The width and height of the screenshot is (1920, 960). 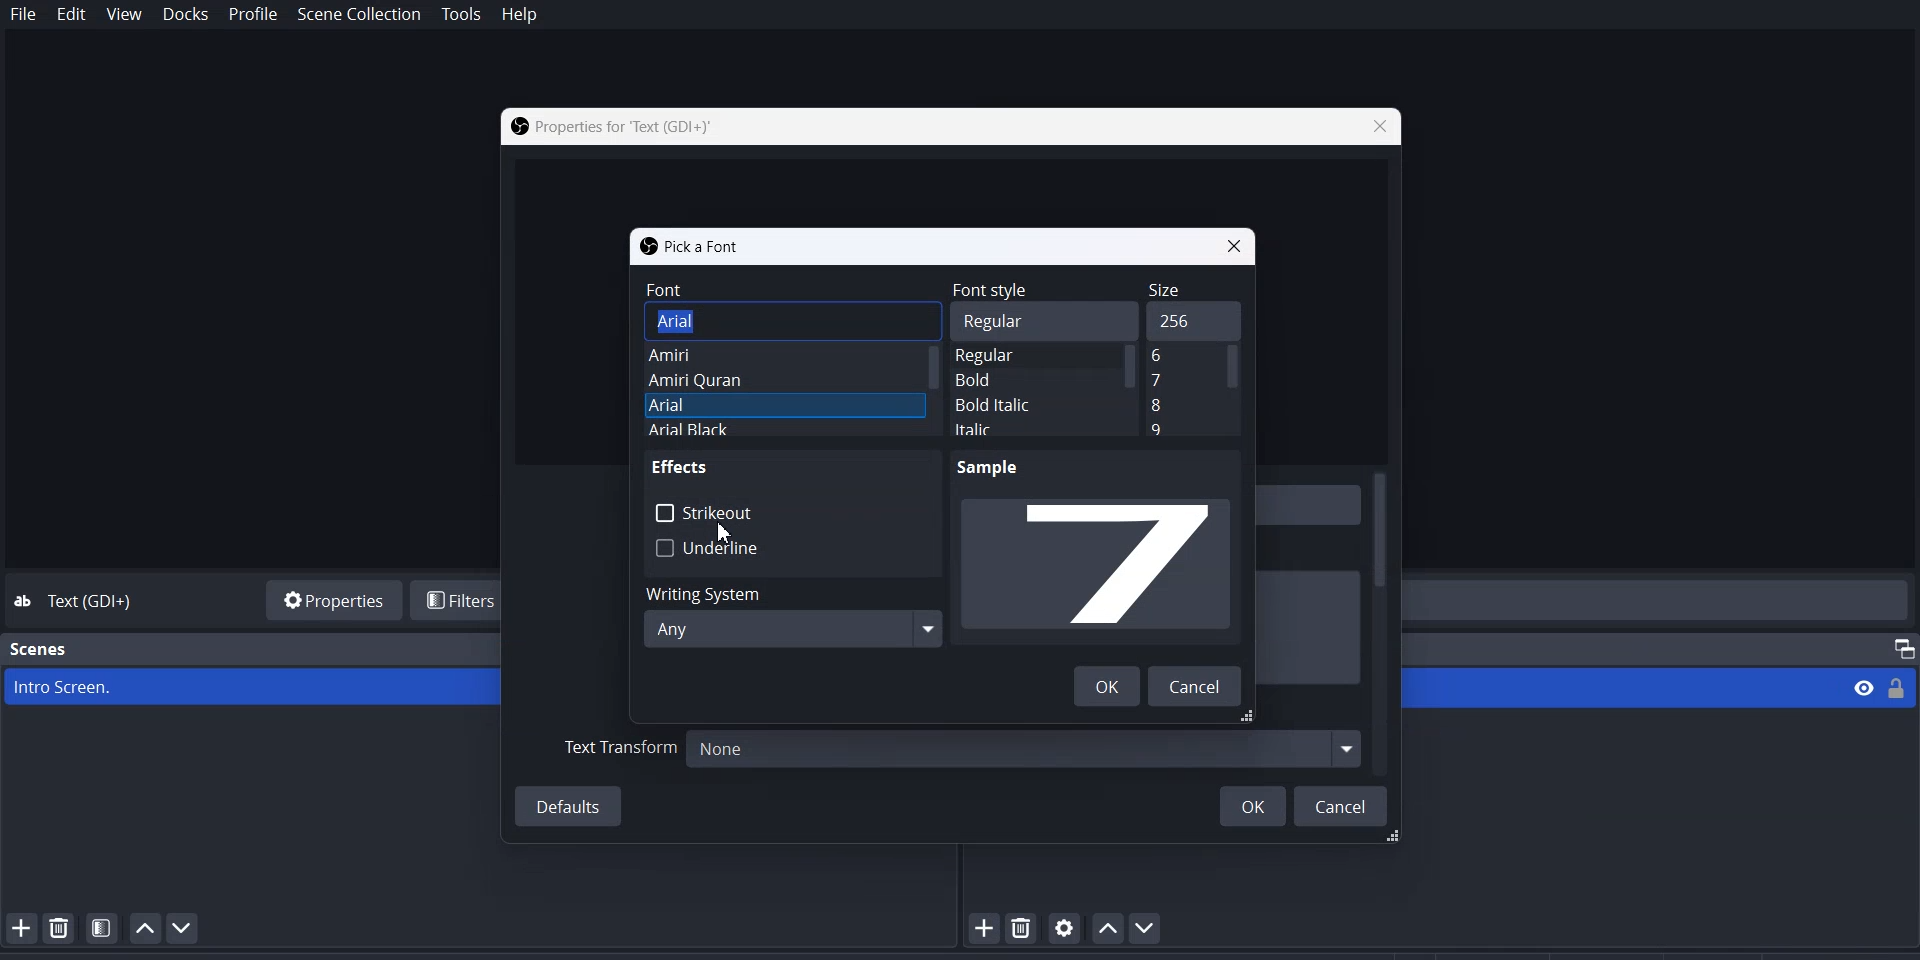 I want to click on Edit, so click(x=72, y=16).